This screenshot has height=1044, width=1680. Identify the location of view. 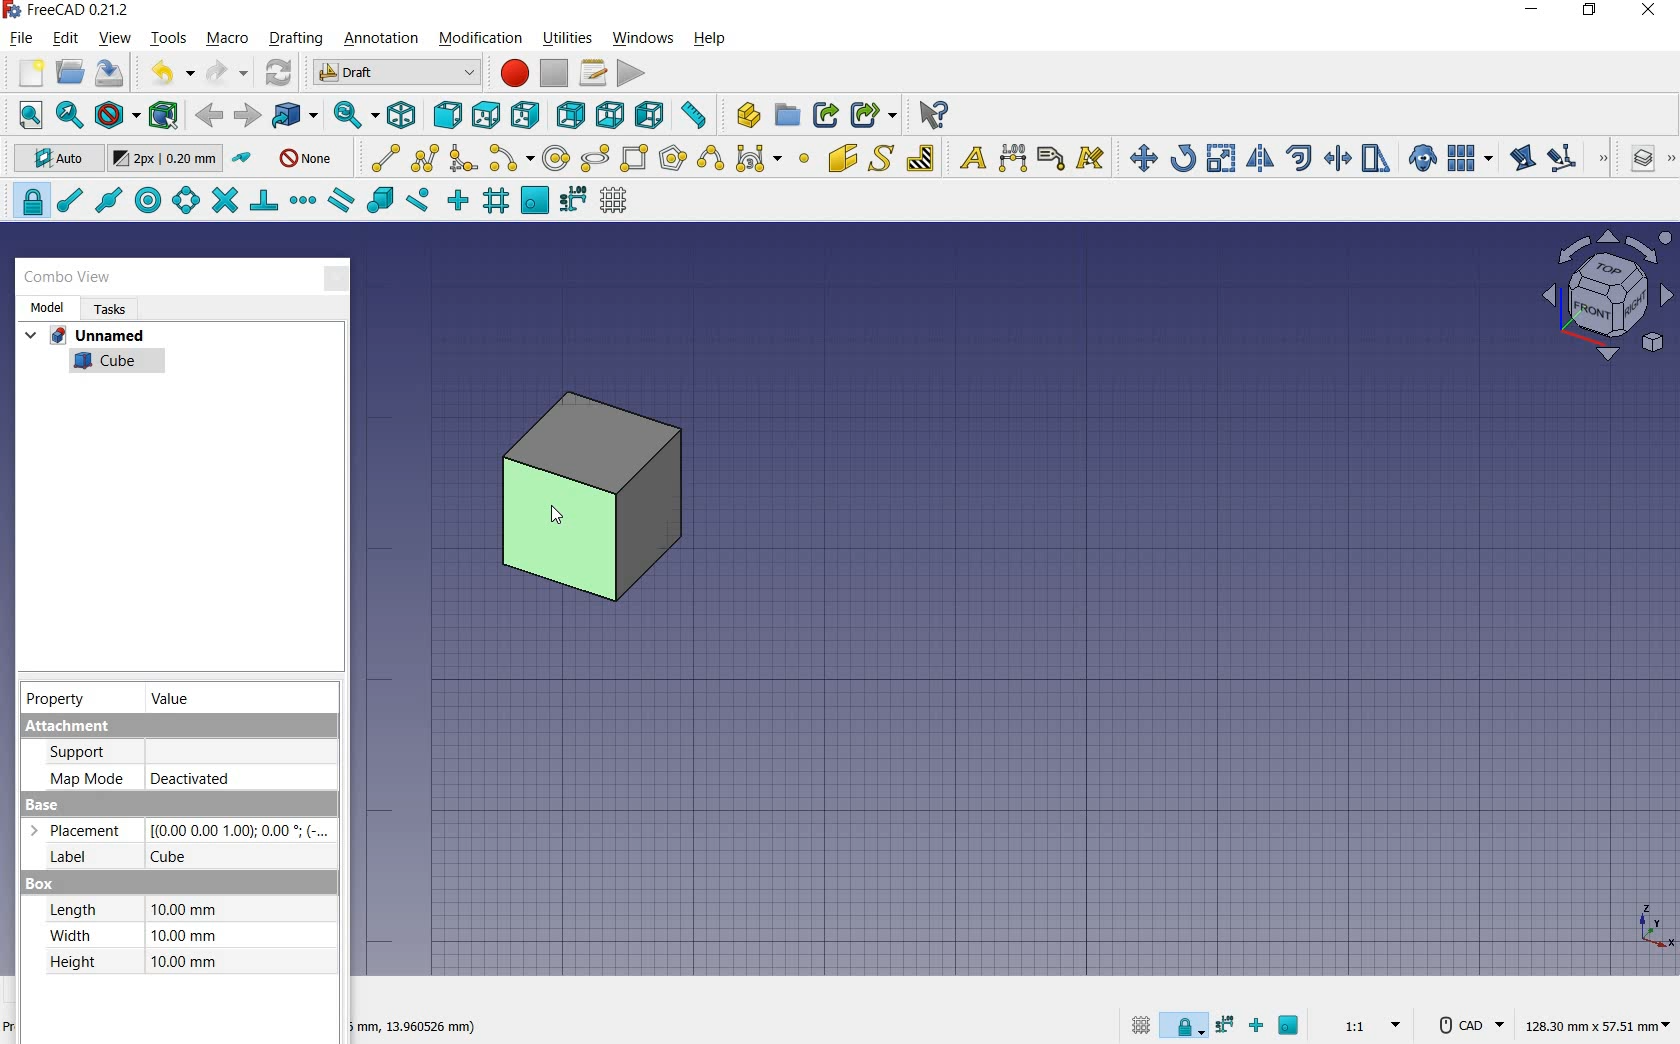
(115, 37).